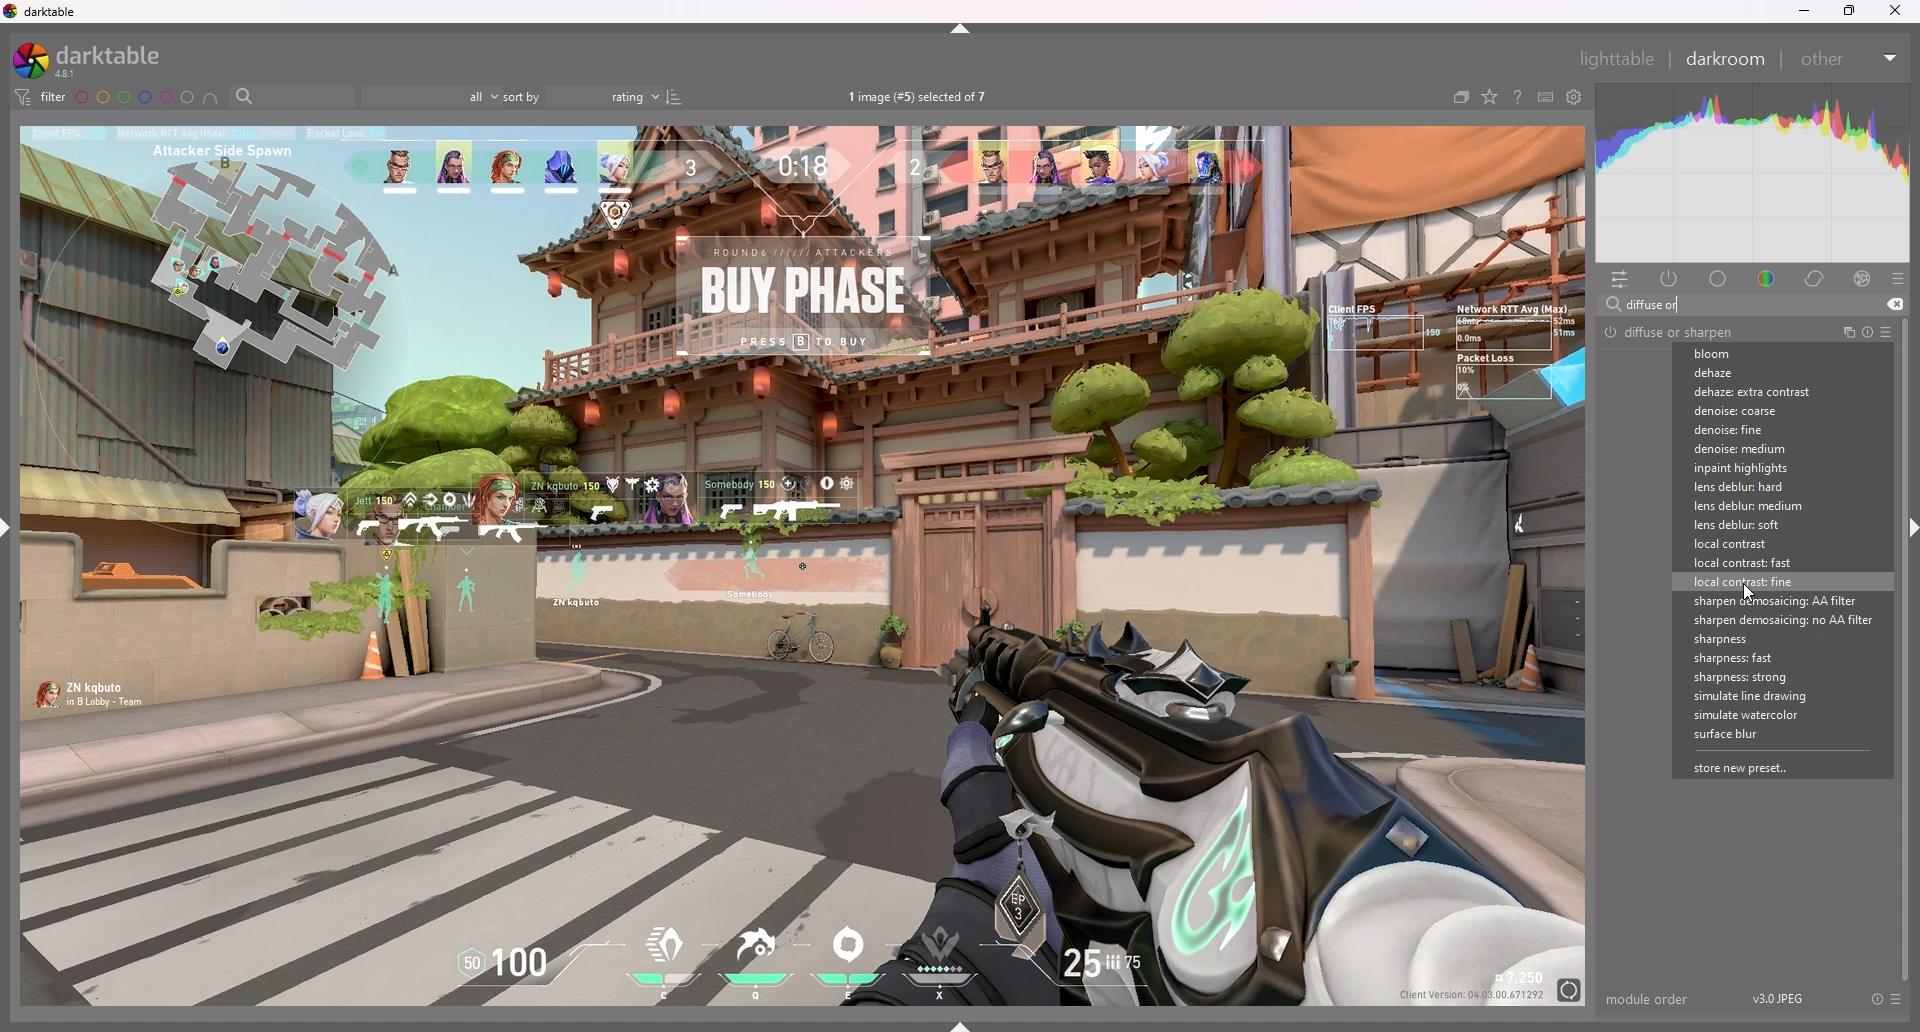  What do you see at coordinates (1755, 659) in the screenshot?
I see `sharpness fast` at bounding box center [1755, 659].